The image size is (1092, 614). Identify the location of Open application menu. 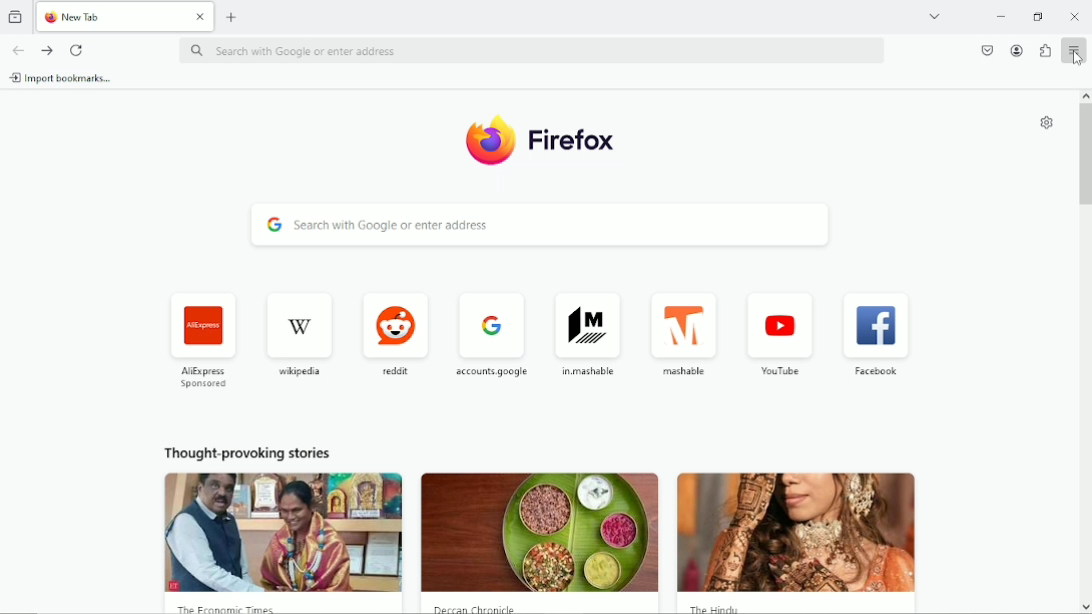
(1075, 51).